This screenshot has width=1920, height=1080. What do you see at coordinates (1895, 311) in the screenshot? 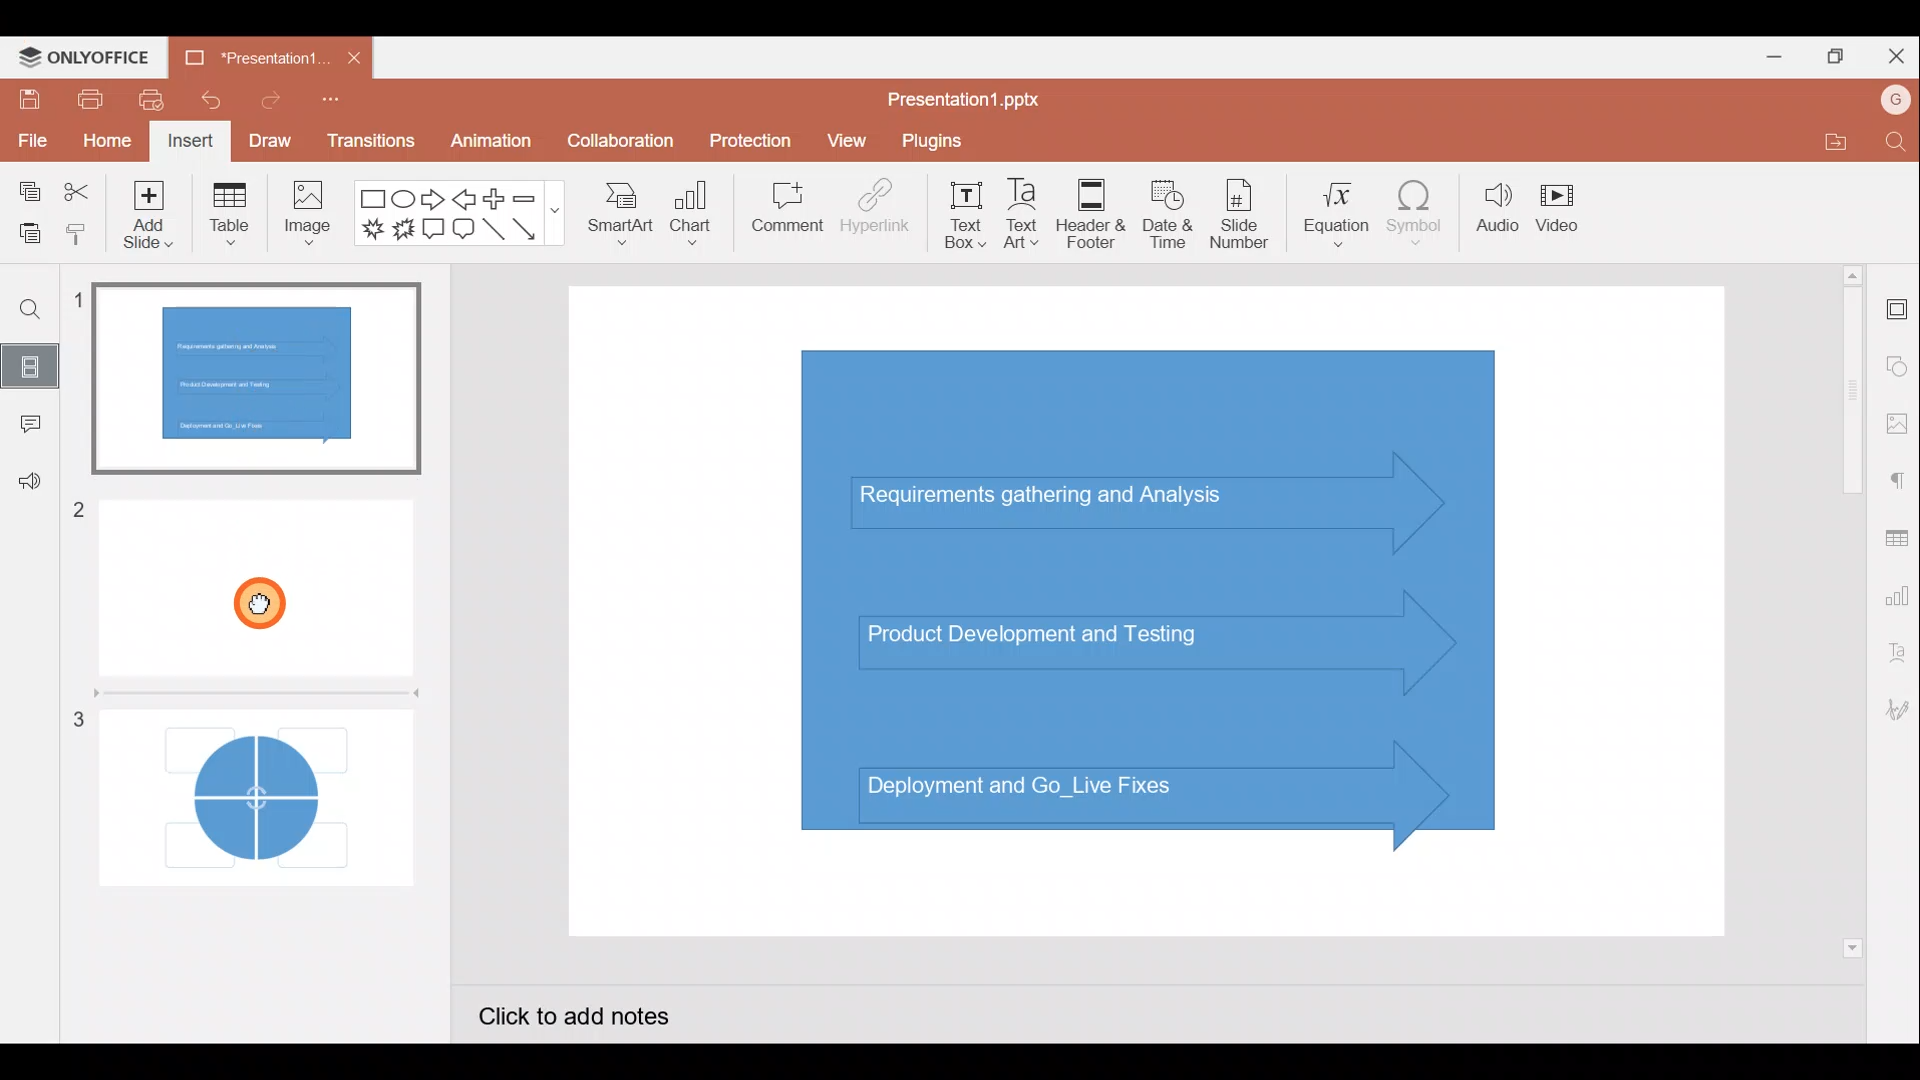
I see `Slide settings` at bounding box center [1895, 311].